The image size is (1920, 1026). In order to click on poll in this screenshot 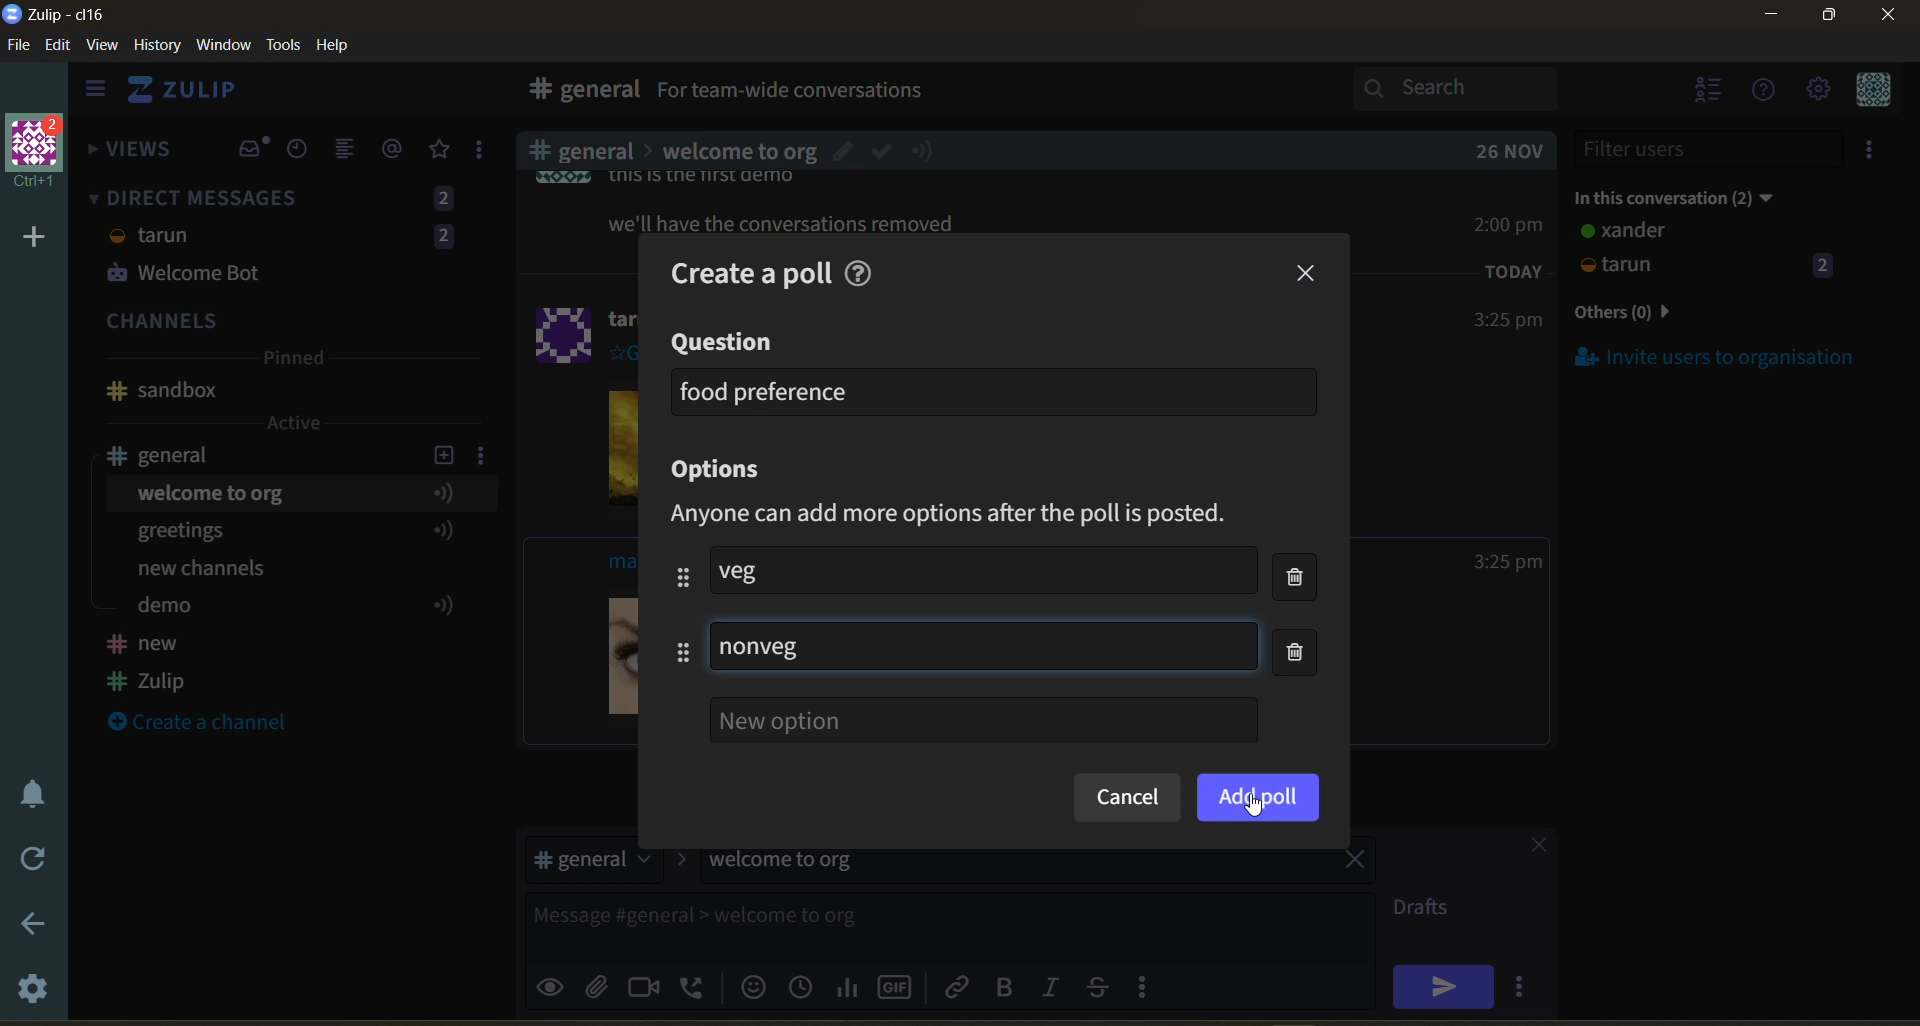, I will do `click(849, 986)`.